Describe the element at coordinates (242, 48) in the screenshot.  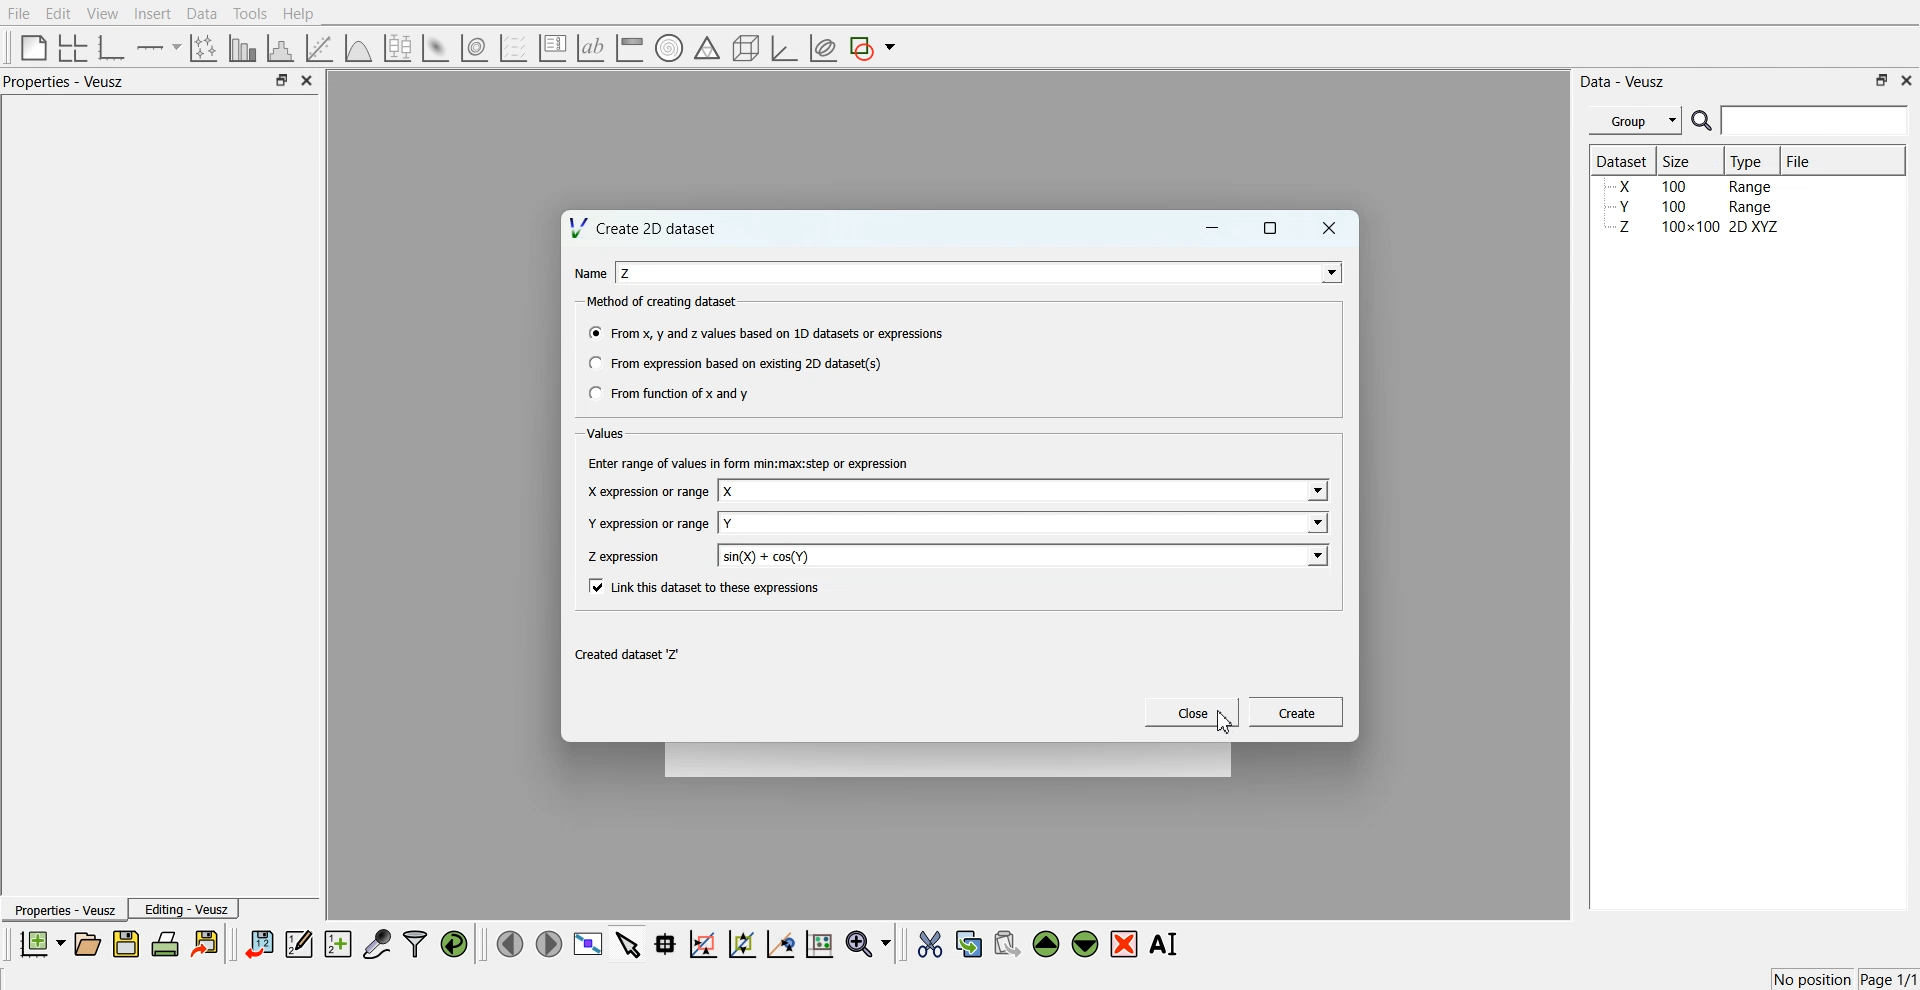
I see `Plot bar chart` at that location.